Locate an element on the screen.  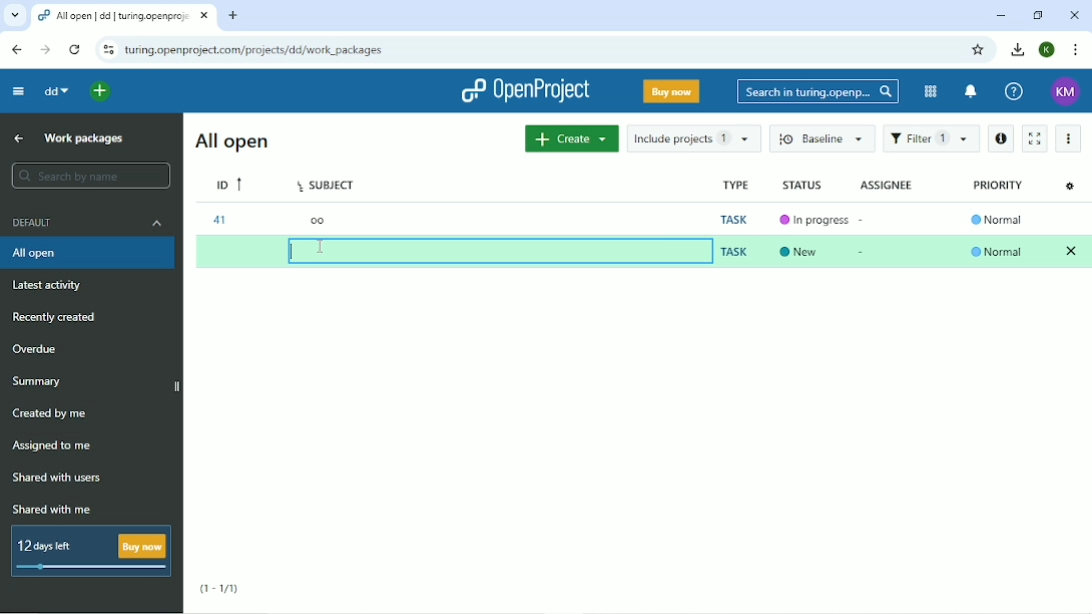
Back is located at coordinates (17, 50).